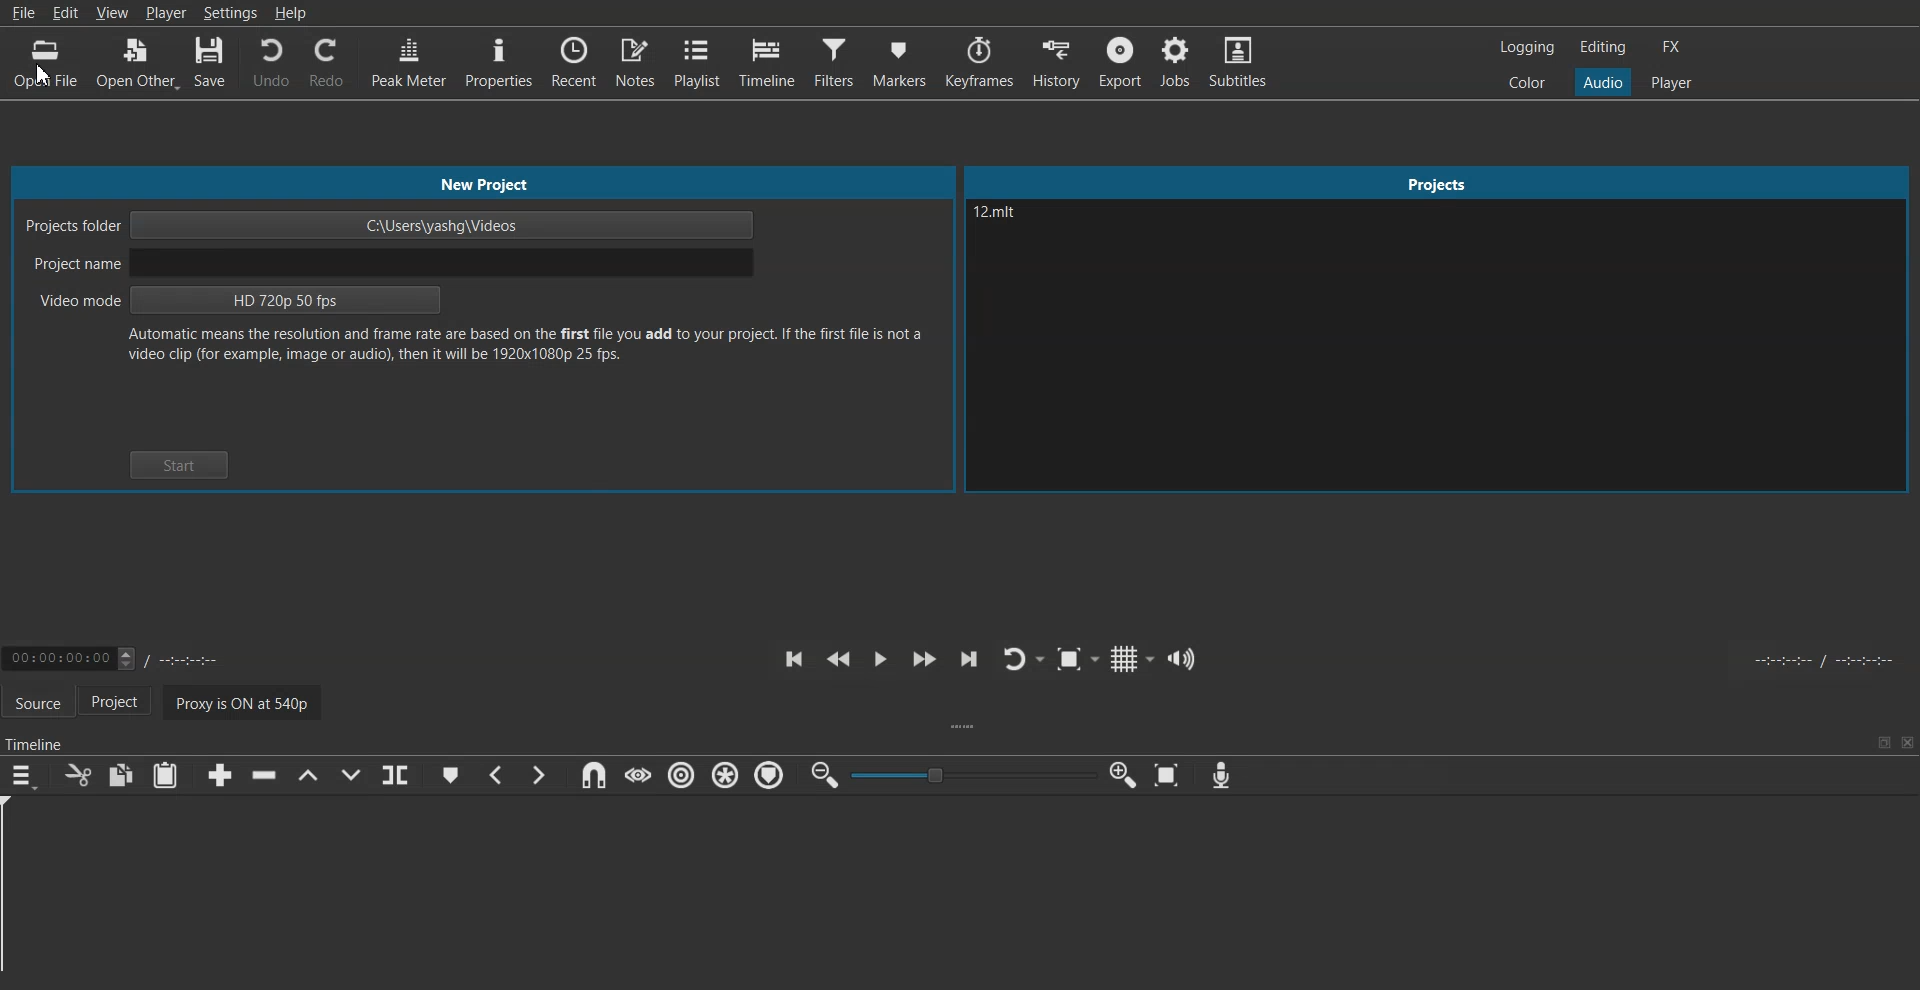  Describe the element at coordinates (219, 775) in the screenshot. I see `Append` at that location.